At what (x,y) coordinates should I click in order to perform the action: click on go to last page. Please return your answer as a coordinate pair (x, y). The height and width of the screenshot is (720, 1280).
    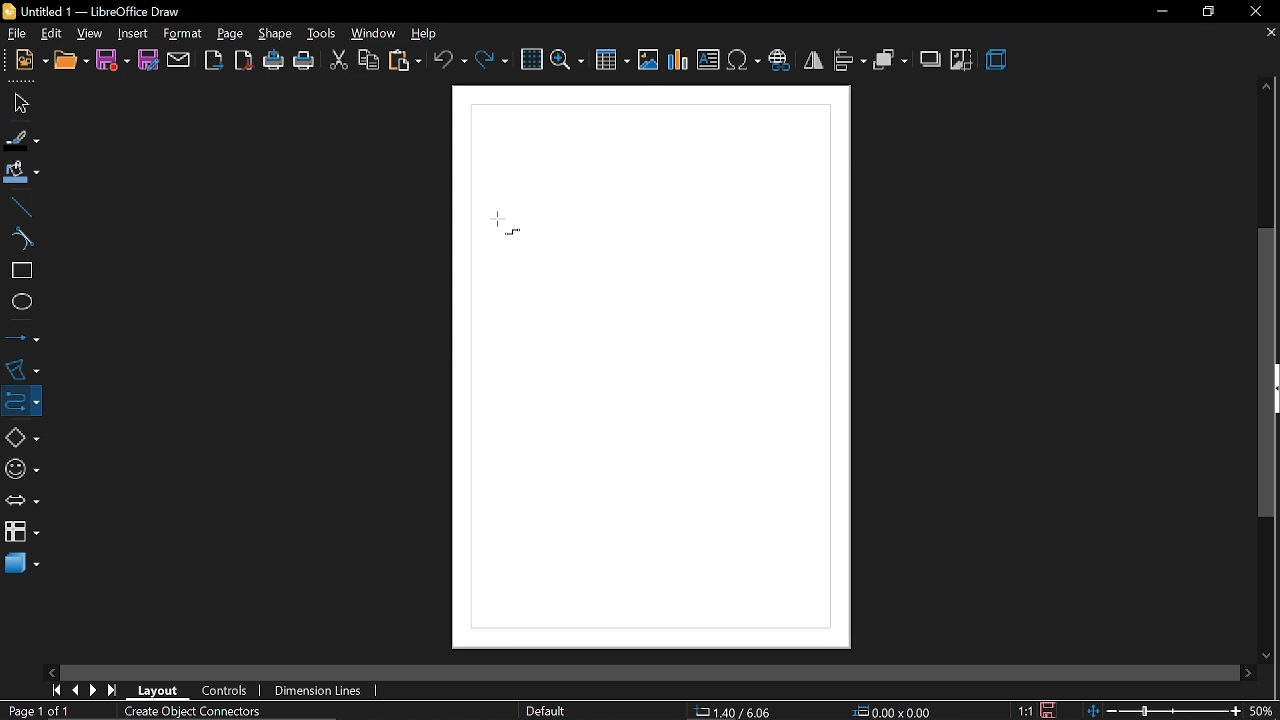
    Looking at the image, I should click on (114, 690).